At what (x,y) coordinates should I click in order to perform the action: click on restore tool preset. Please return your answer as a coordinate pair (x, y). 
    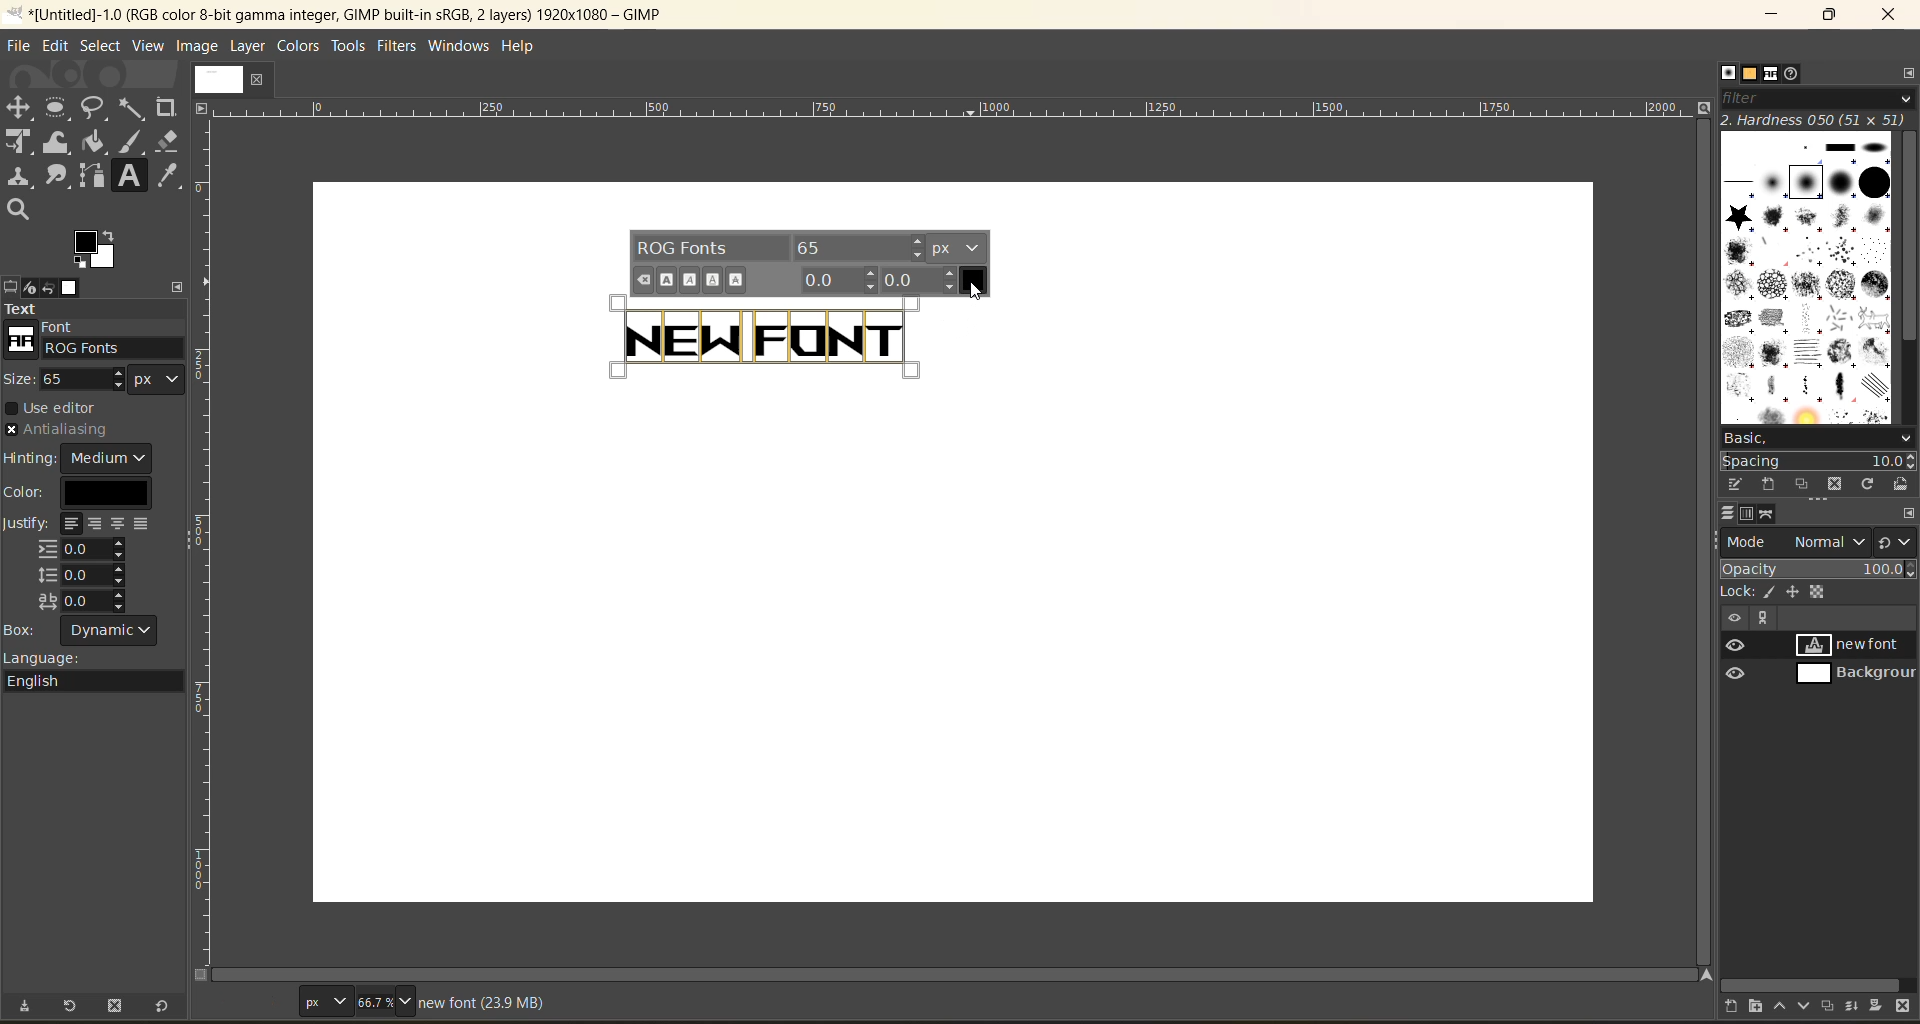
    Looking at the image, I should click on (72, 1006).